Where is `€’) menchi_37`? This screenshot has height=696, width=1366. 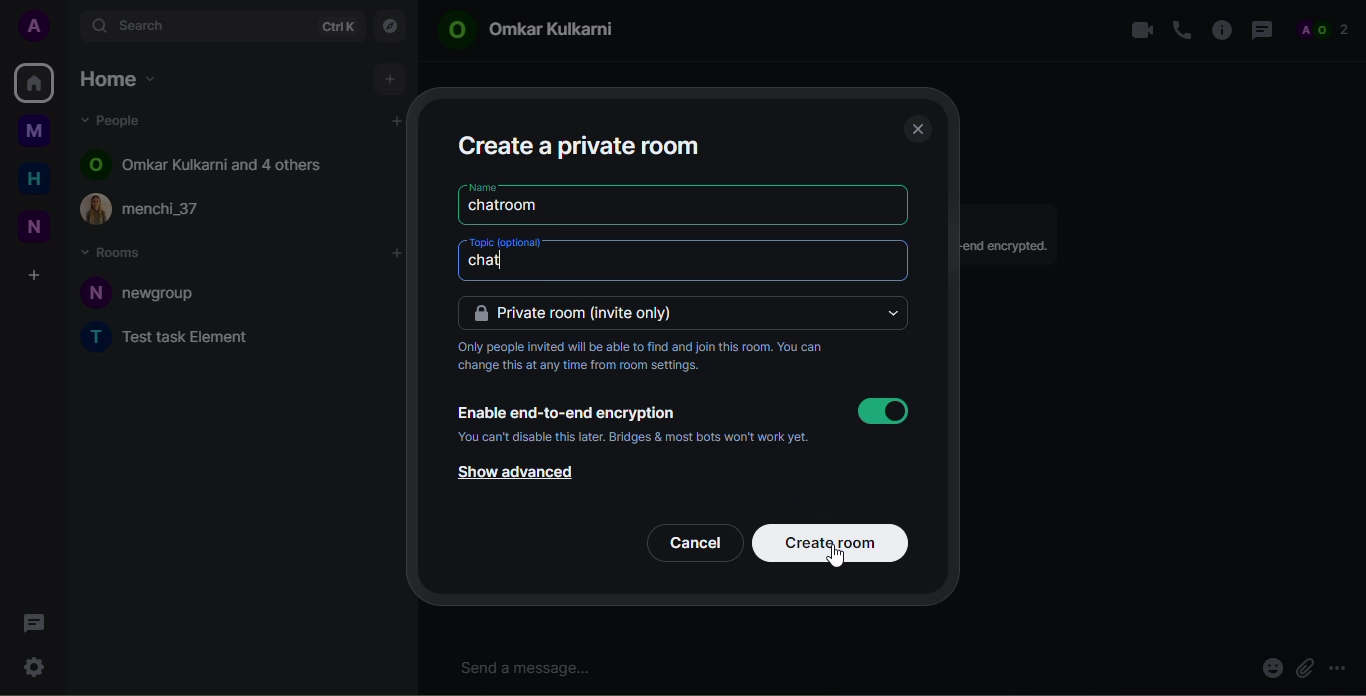
€’) menchi_37 is located at coordinates (167, 211).